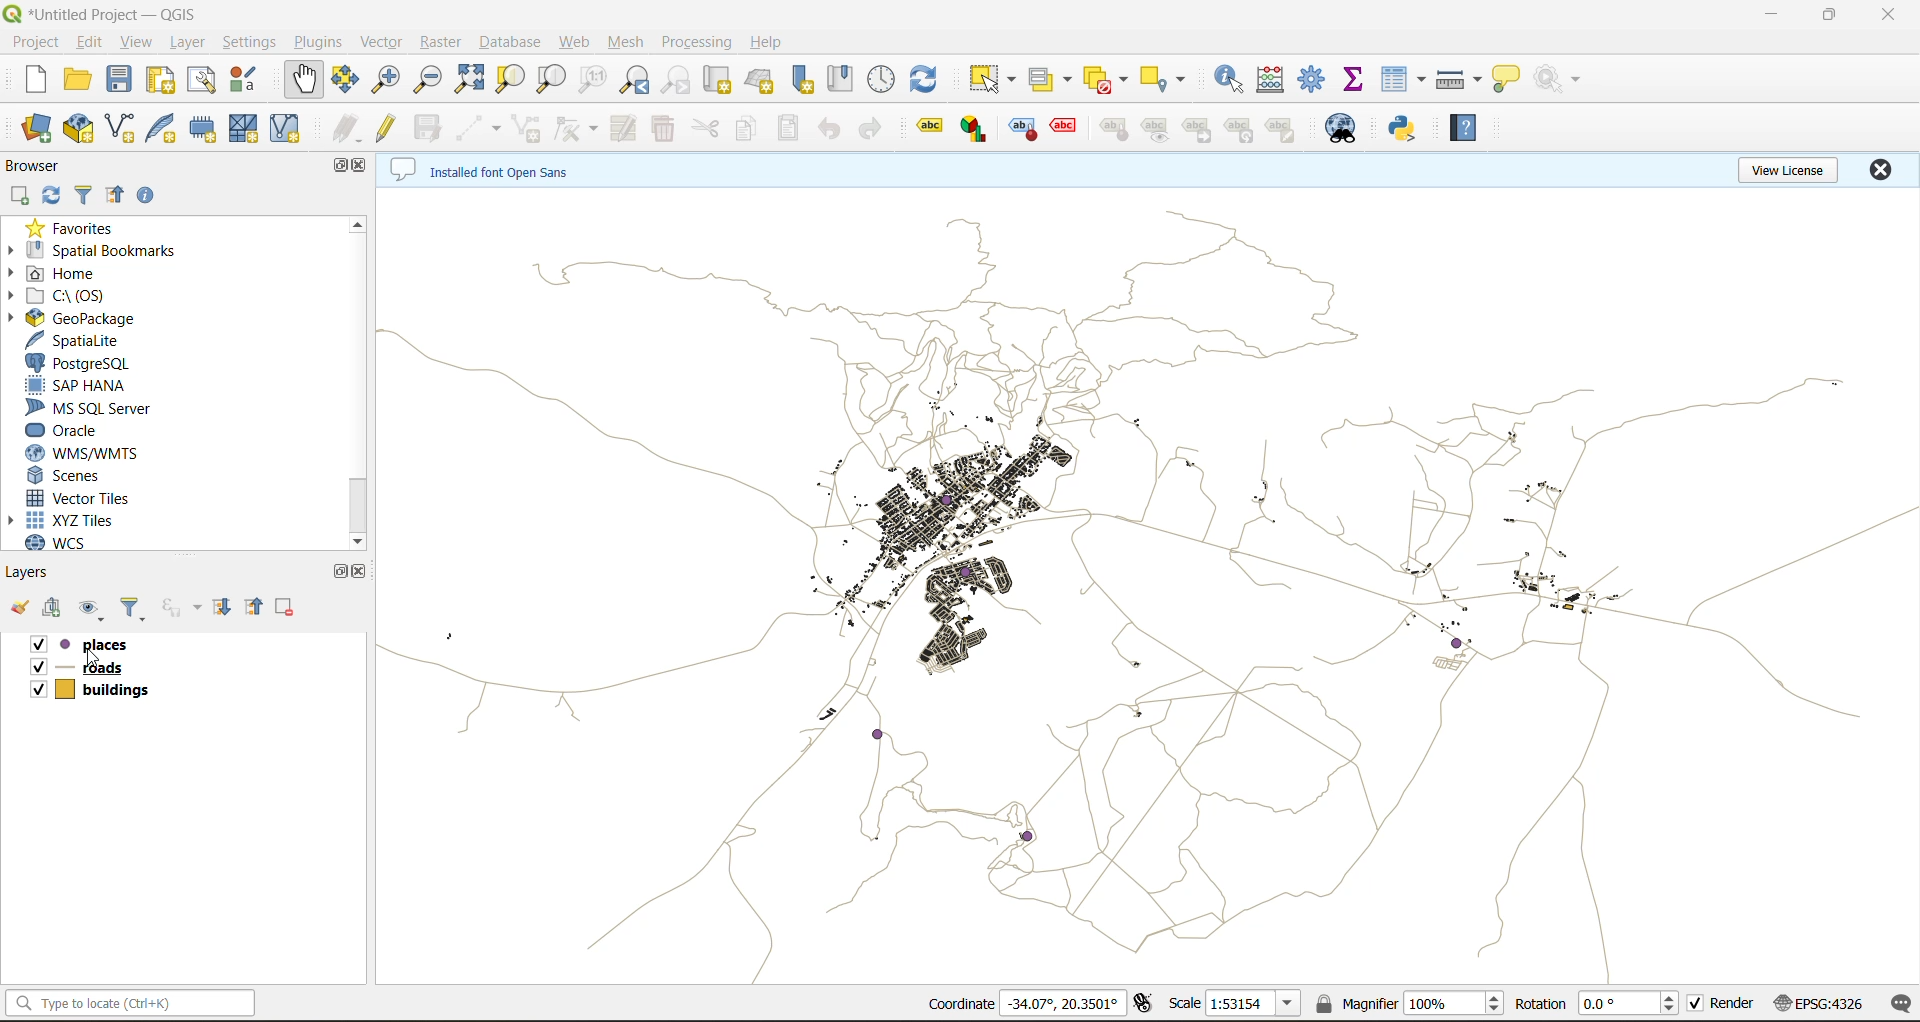  Describe the element at coordinates (927, 78) in the screenshot. I see `refresh` at that location.